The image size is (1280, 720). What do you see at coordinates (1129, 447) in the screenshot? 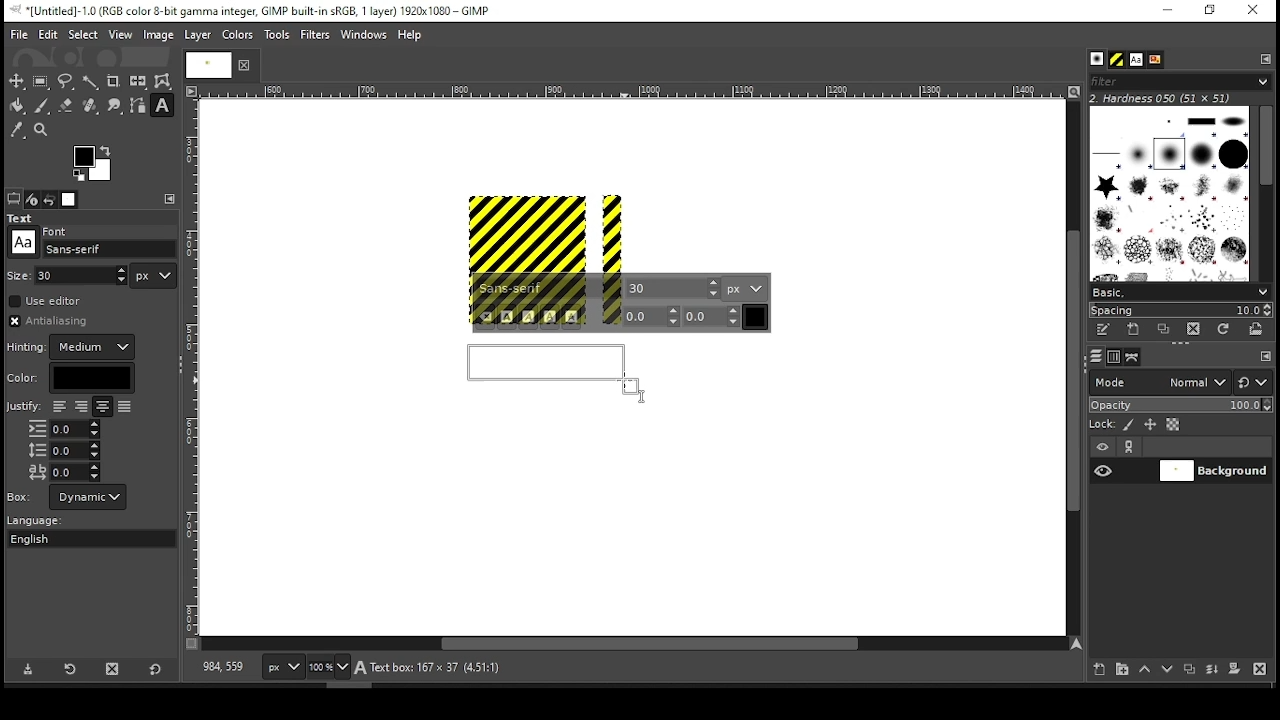
I see `link` at bounding box center [1129, 447].